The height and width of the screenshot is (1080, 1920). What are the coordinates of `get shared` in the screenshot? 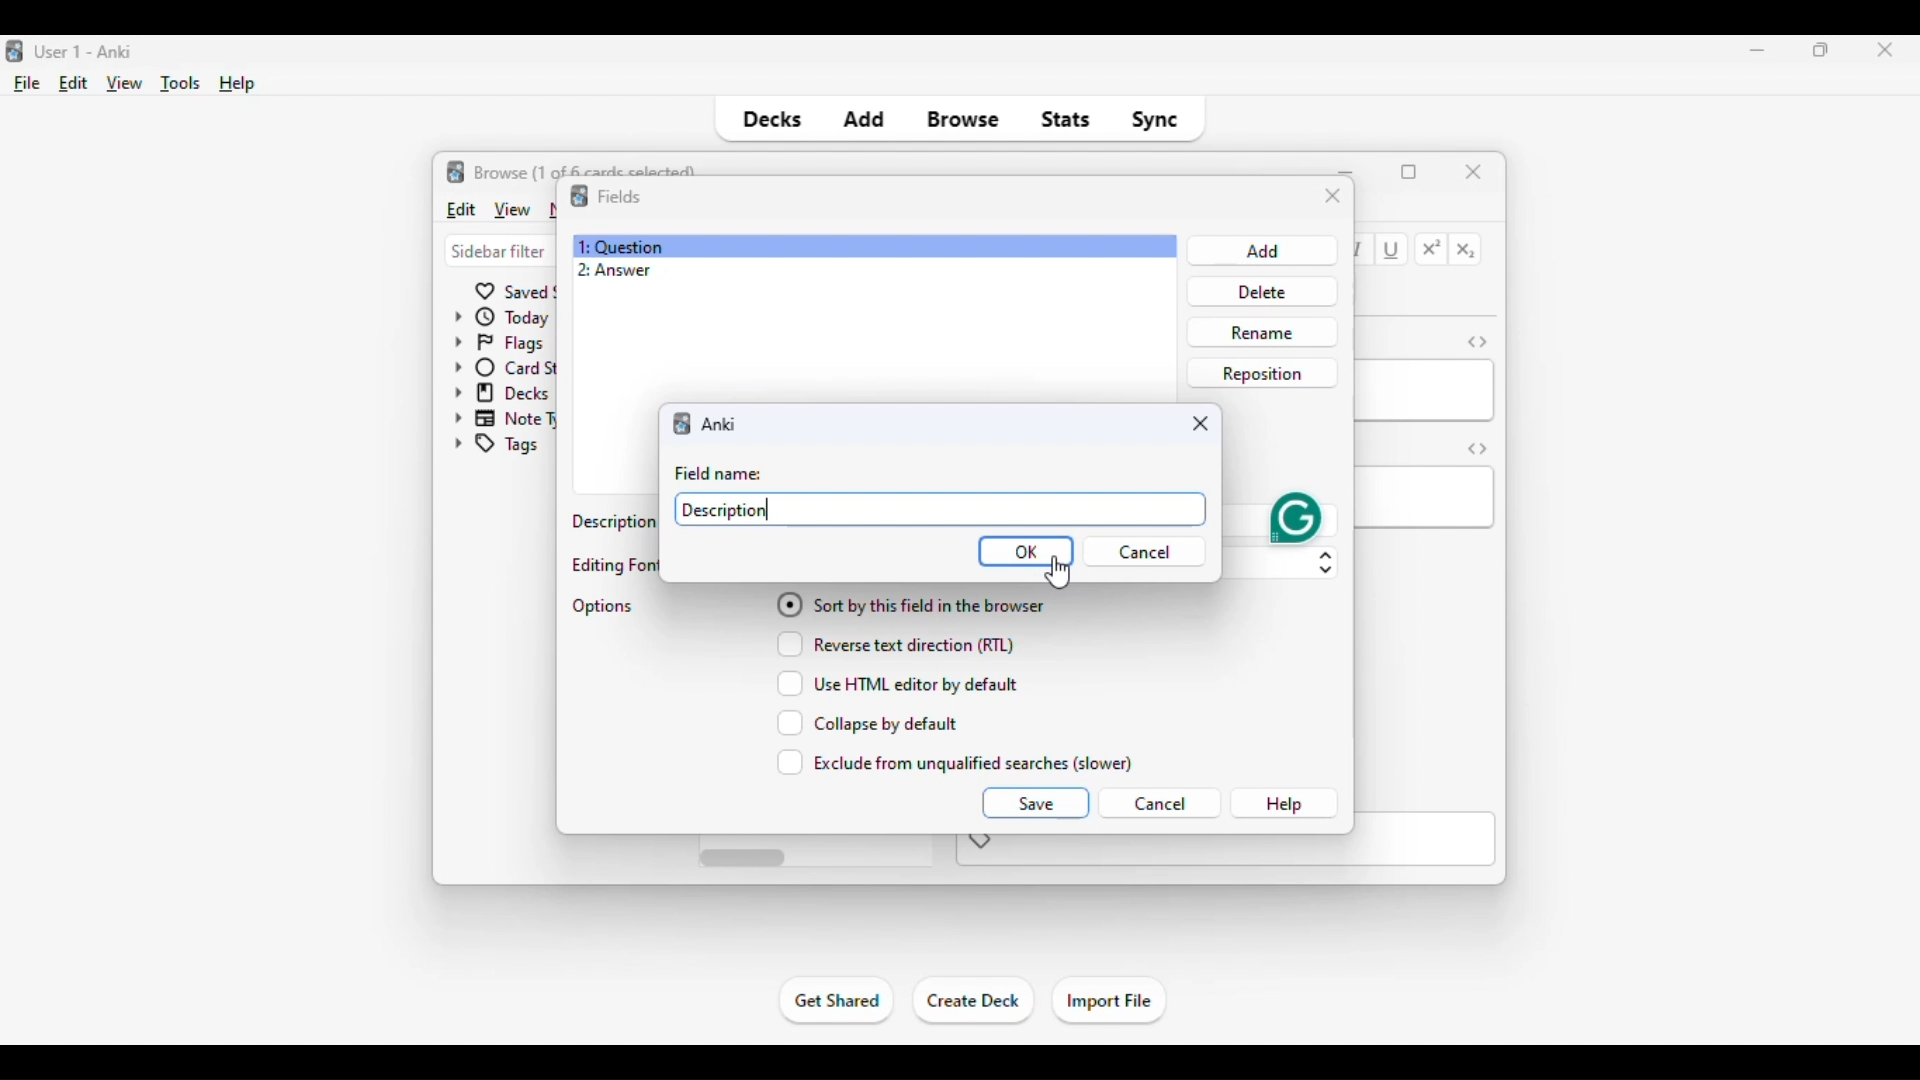 It's located at (838, 1000).